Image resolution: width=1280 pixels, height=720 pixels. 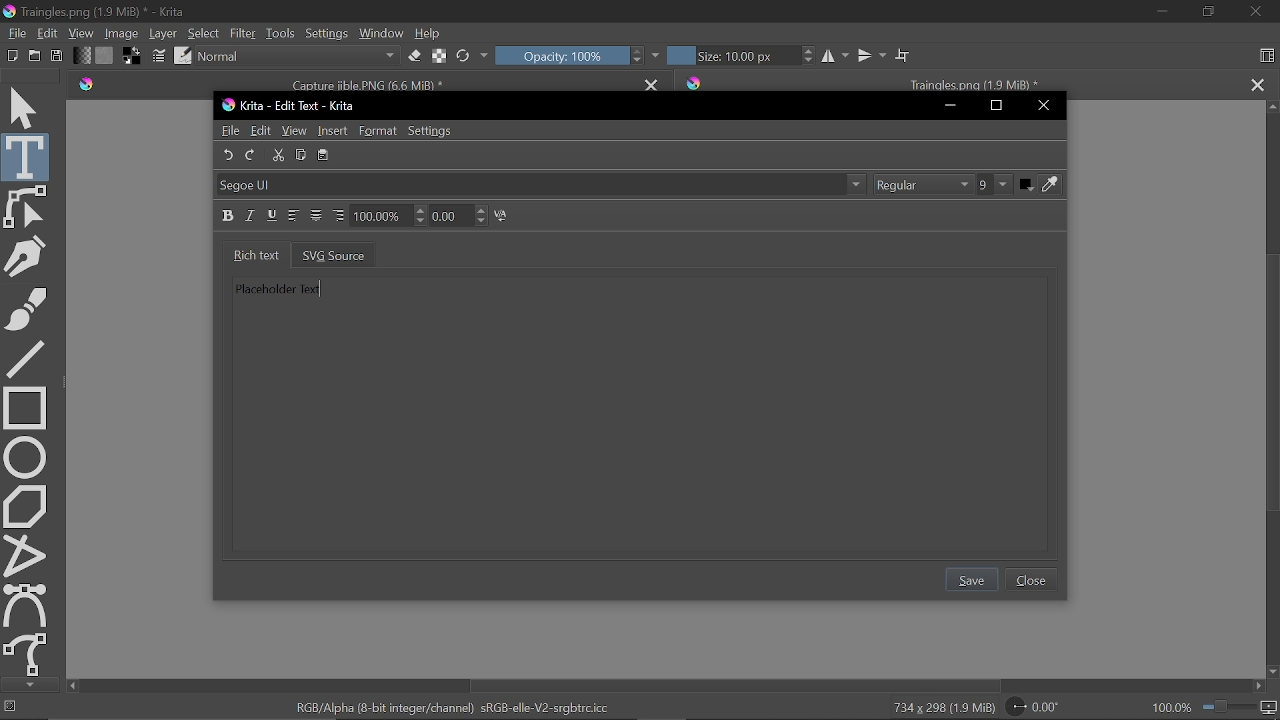 I want to click on type cursor, so click(x=322, y=293).